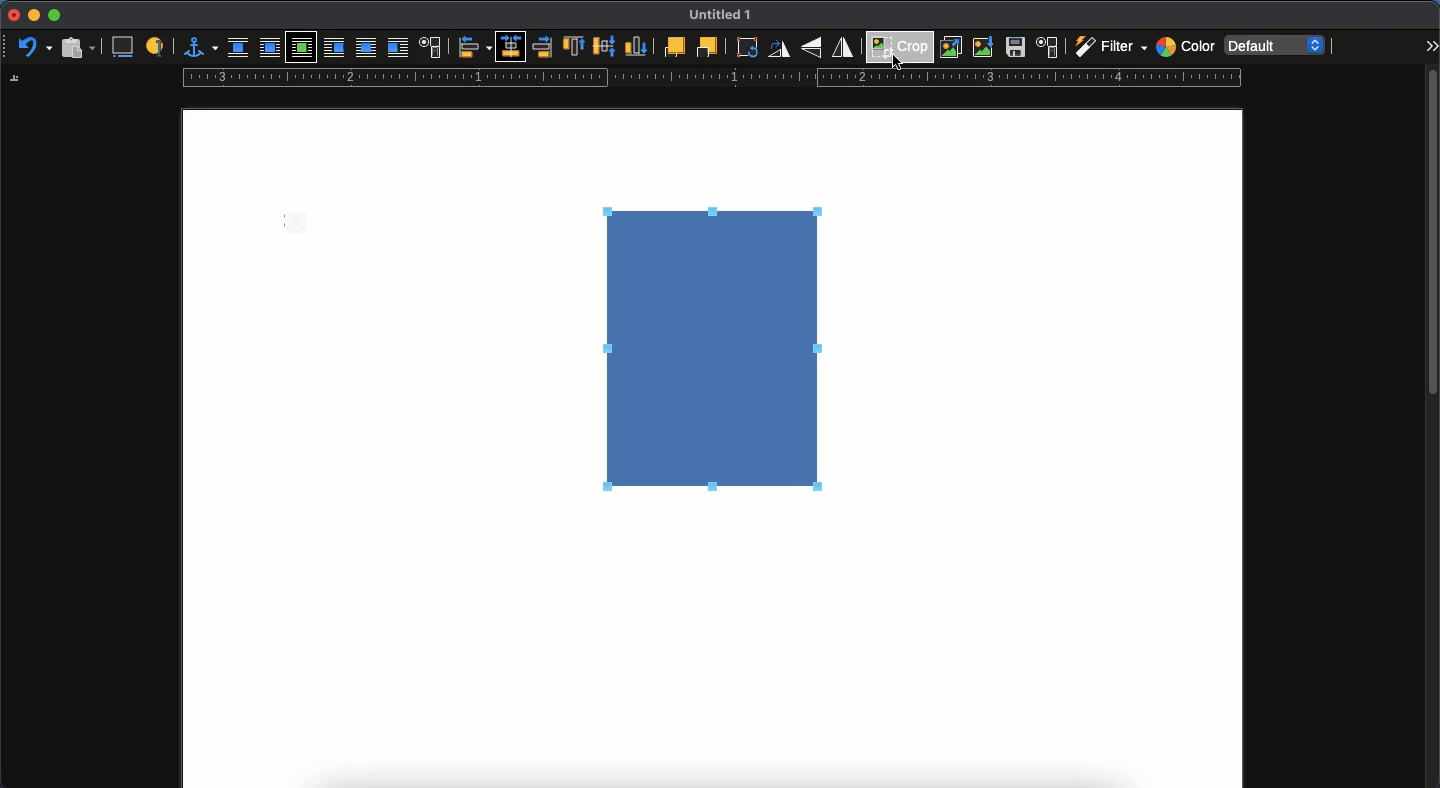  What do you see at coordinates (272, 50) in the screenshot?
I see `parallel` at bounding box center [272, 50].